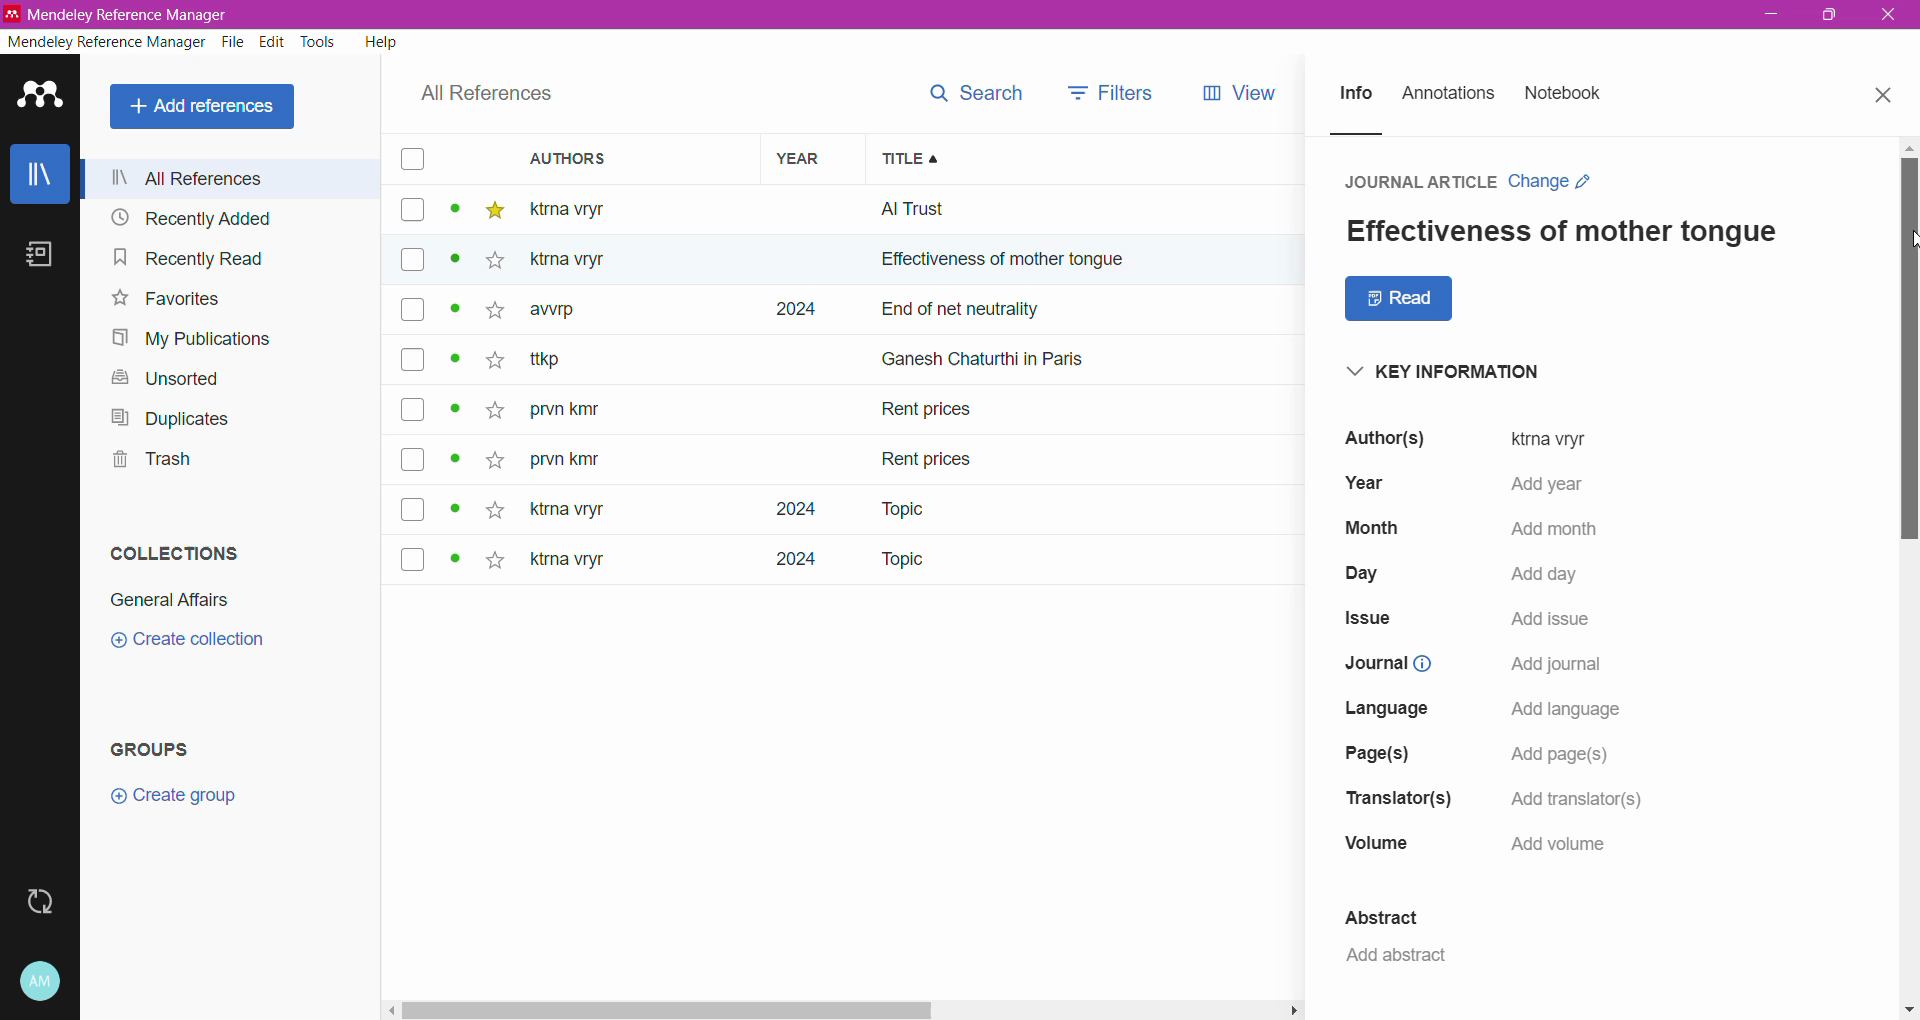 The width and height of the screenshot is (1920, 1020). Describe the element at coordinates (1363, 575) in the screenshot. I see `Day` at that location.